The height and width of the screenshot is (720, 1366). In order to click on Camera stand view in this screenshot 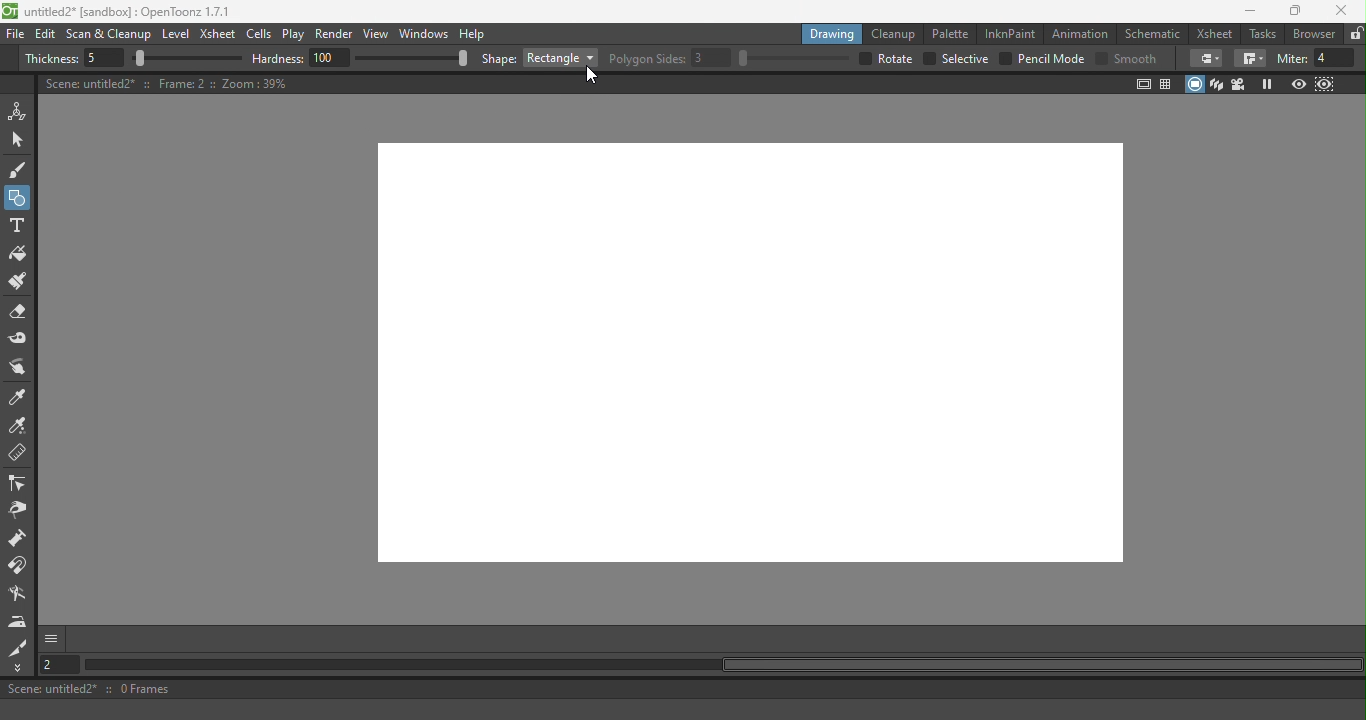, I will do `click(1195, 85)`.